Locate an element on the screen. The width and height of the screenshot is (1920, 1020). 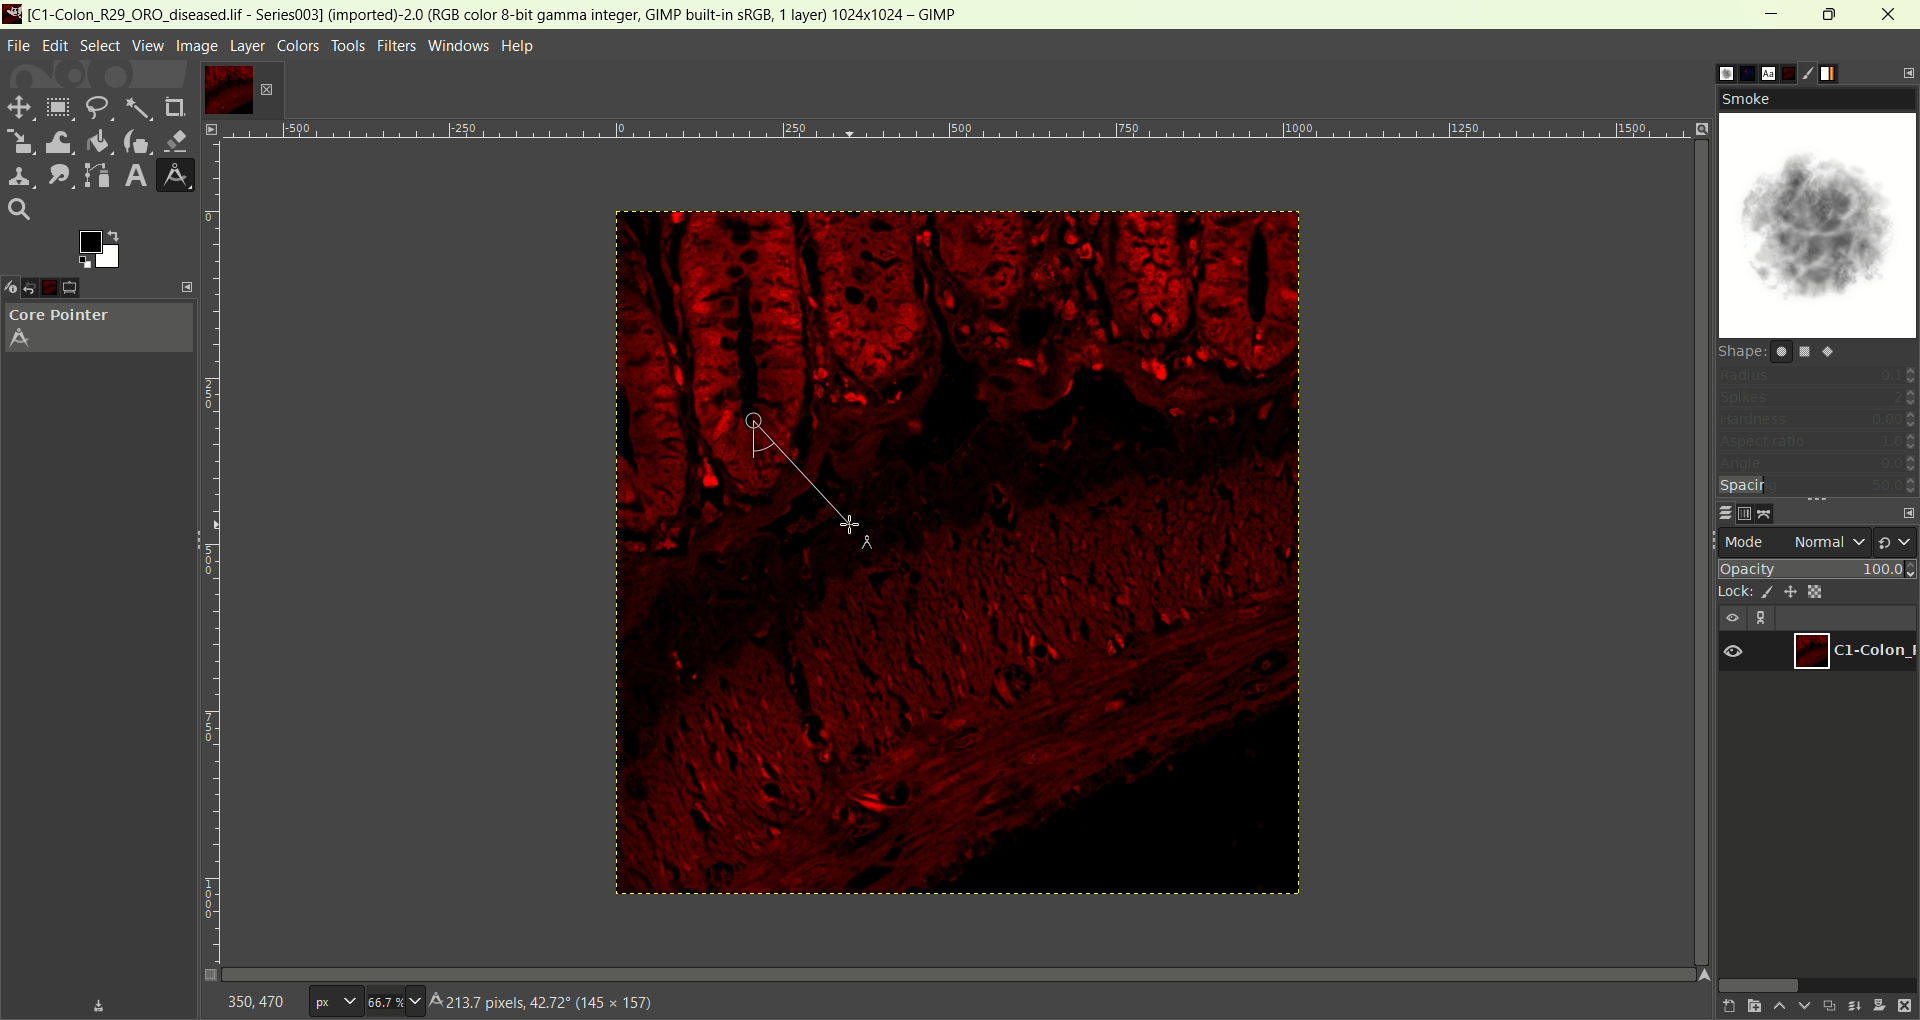
tool option is located at coordinates (86, 288).